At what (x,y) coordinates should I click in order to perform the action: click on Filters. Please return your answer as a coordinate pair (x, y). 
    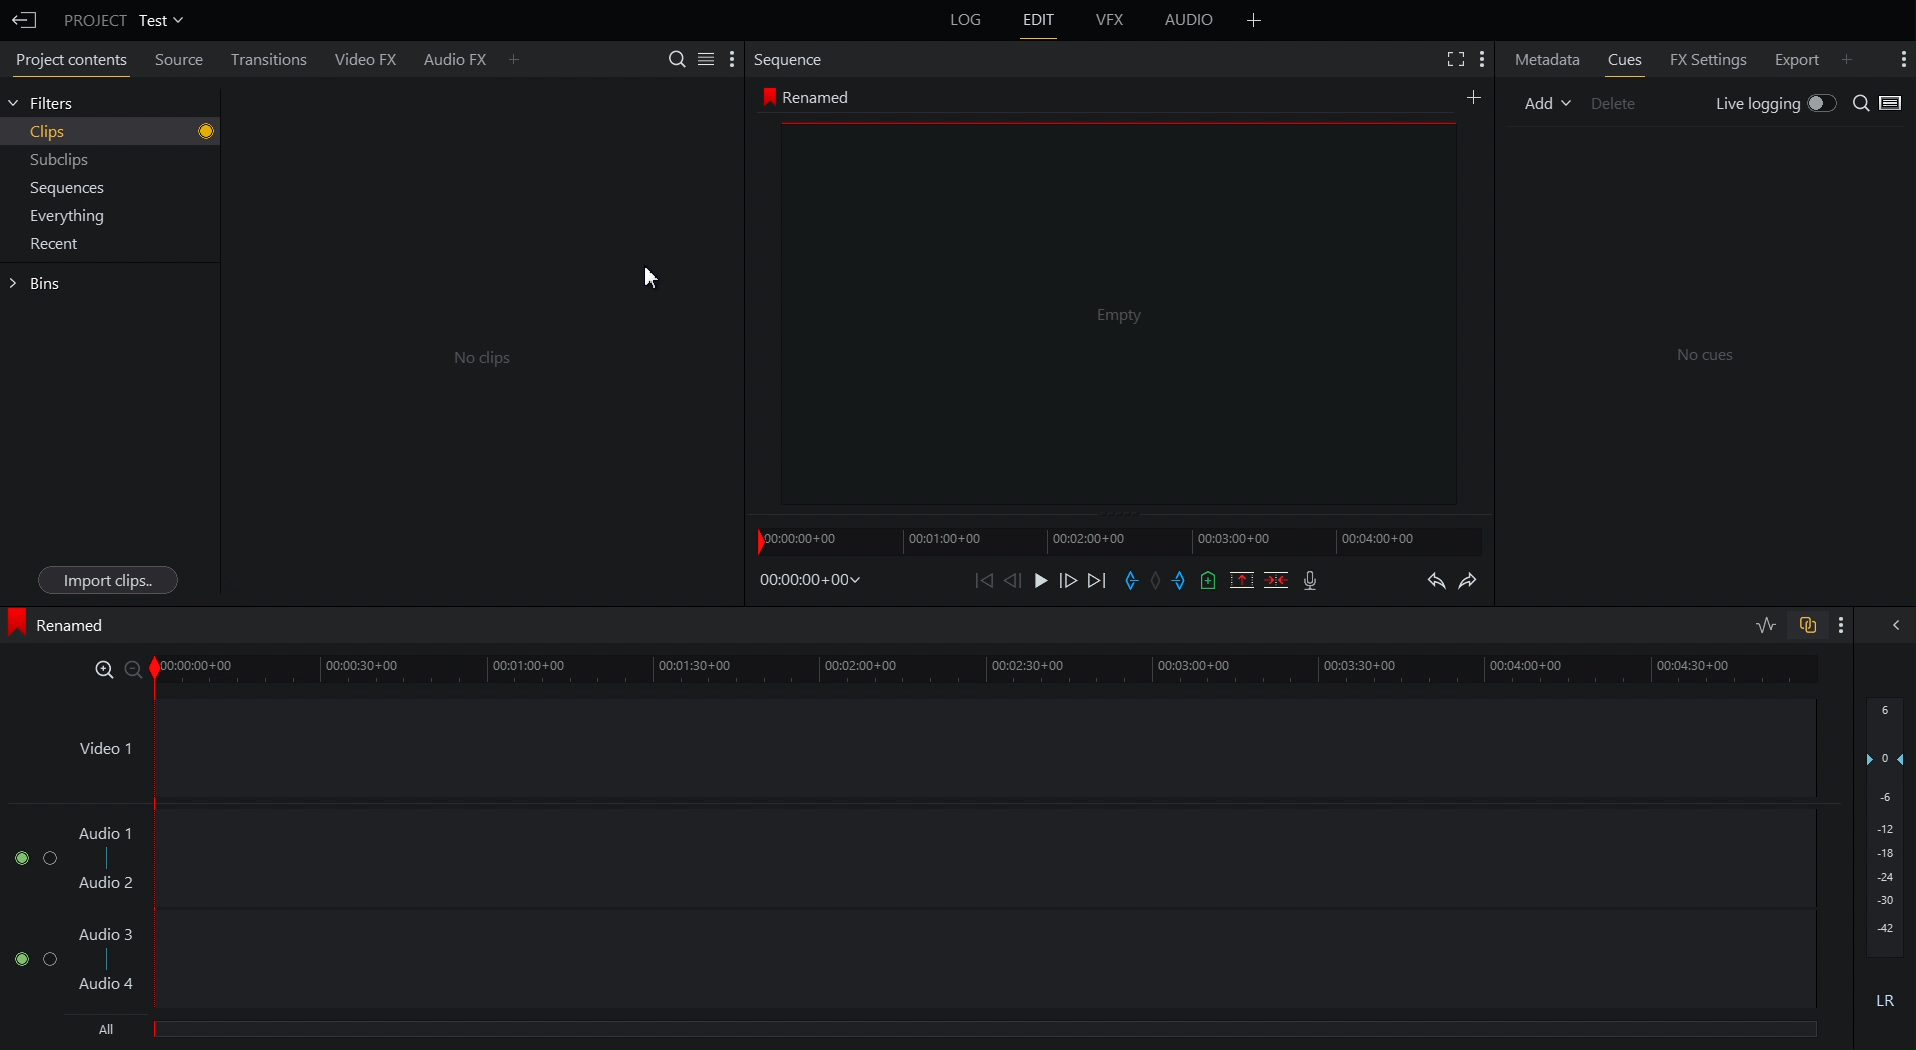
    Looking at the image, I should click on (49, 105).